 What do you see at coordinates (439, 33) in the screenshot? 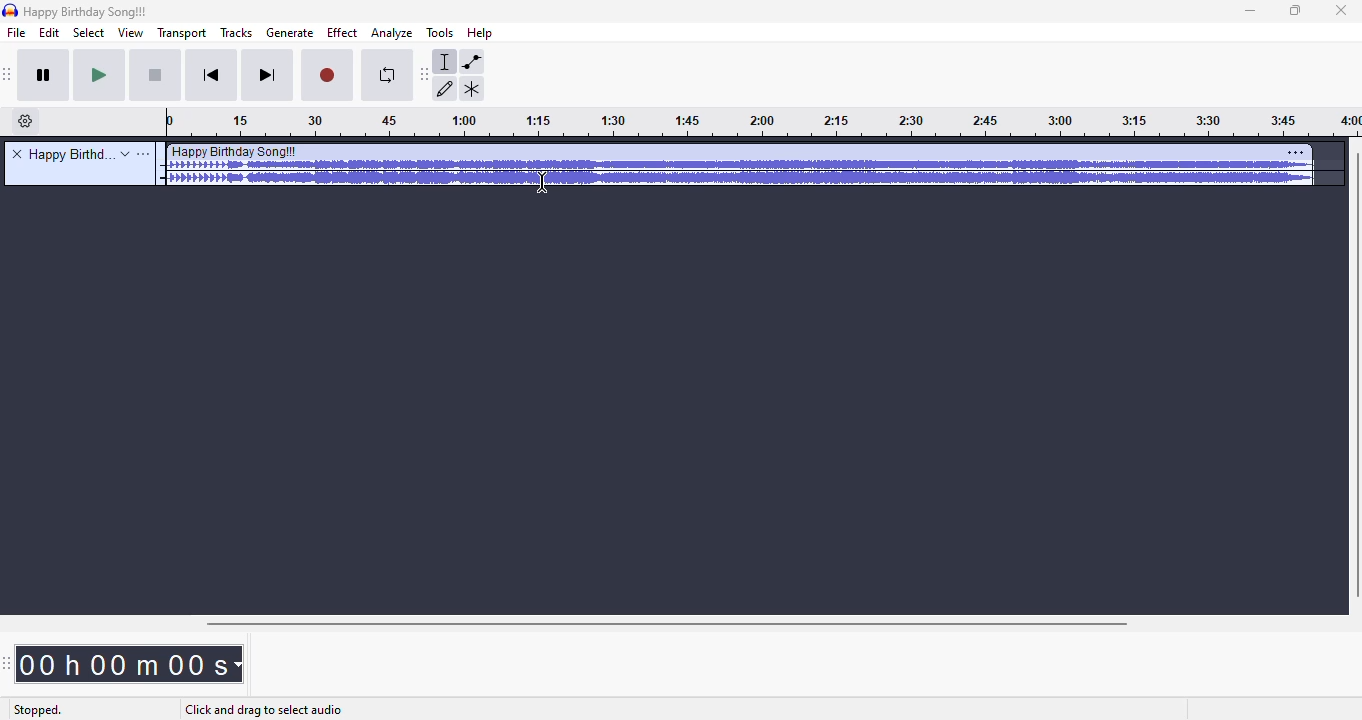
I see `tools` at bounding box center [439, 33].